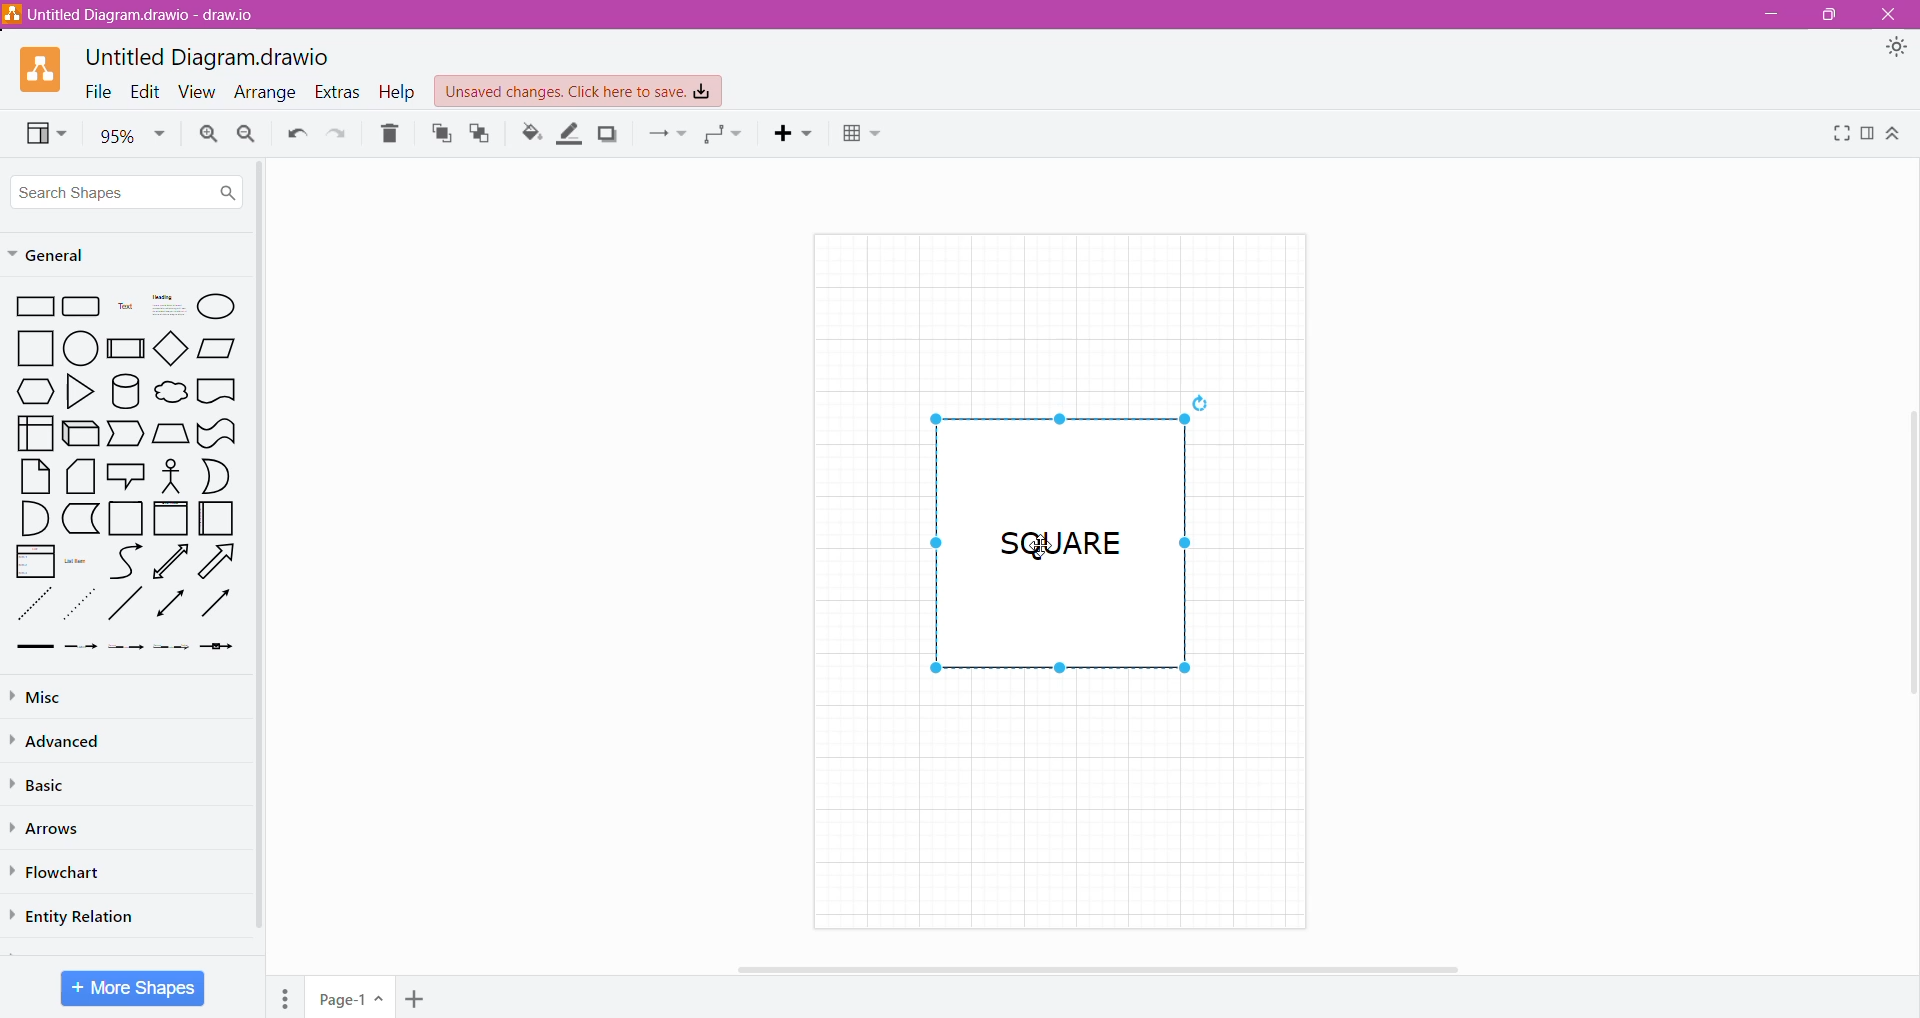  Describe the element at coordinates (206, 137) in the screenshot. I see `Zoom In` at that location.